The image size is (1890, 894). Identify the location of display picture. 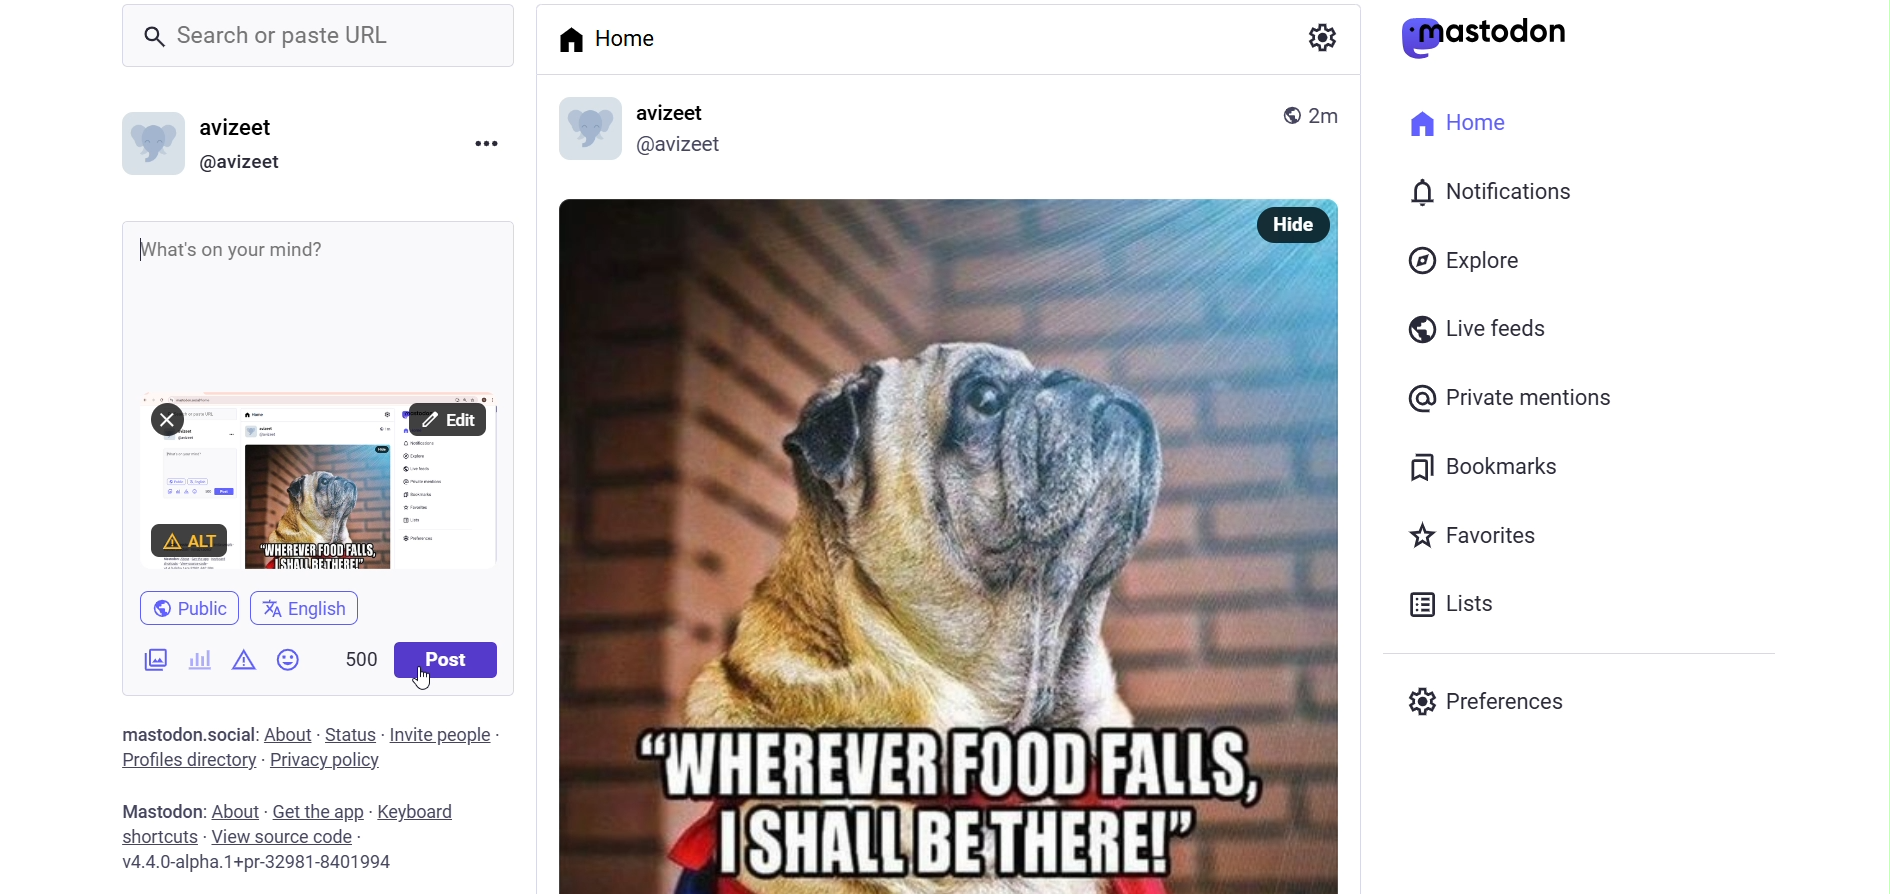
(152, 142).